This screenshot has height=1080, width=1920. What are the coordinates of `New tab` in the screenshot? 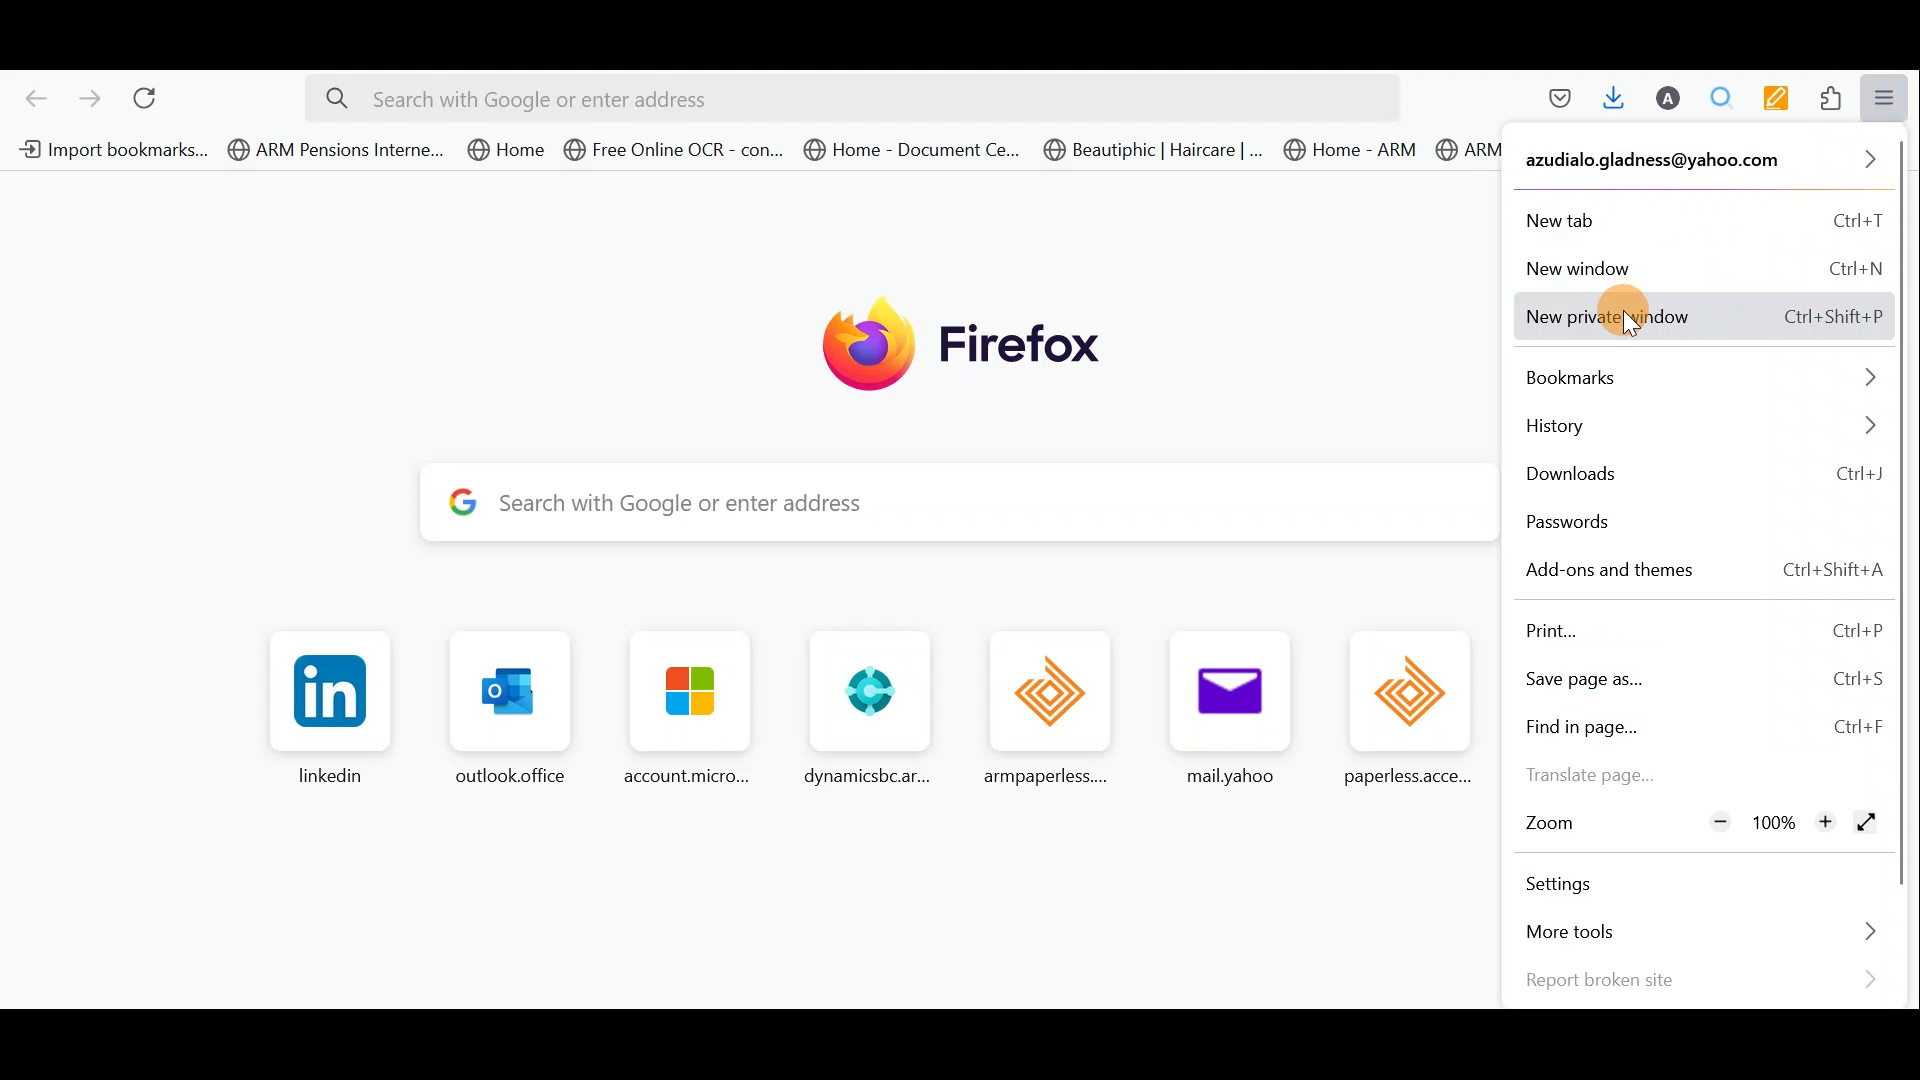 It's located at (1701, 216).